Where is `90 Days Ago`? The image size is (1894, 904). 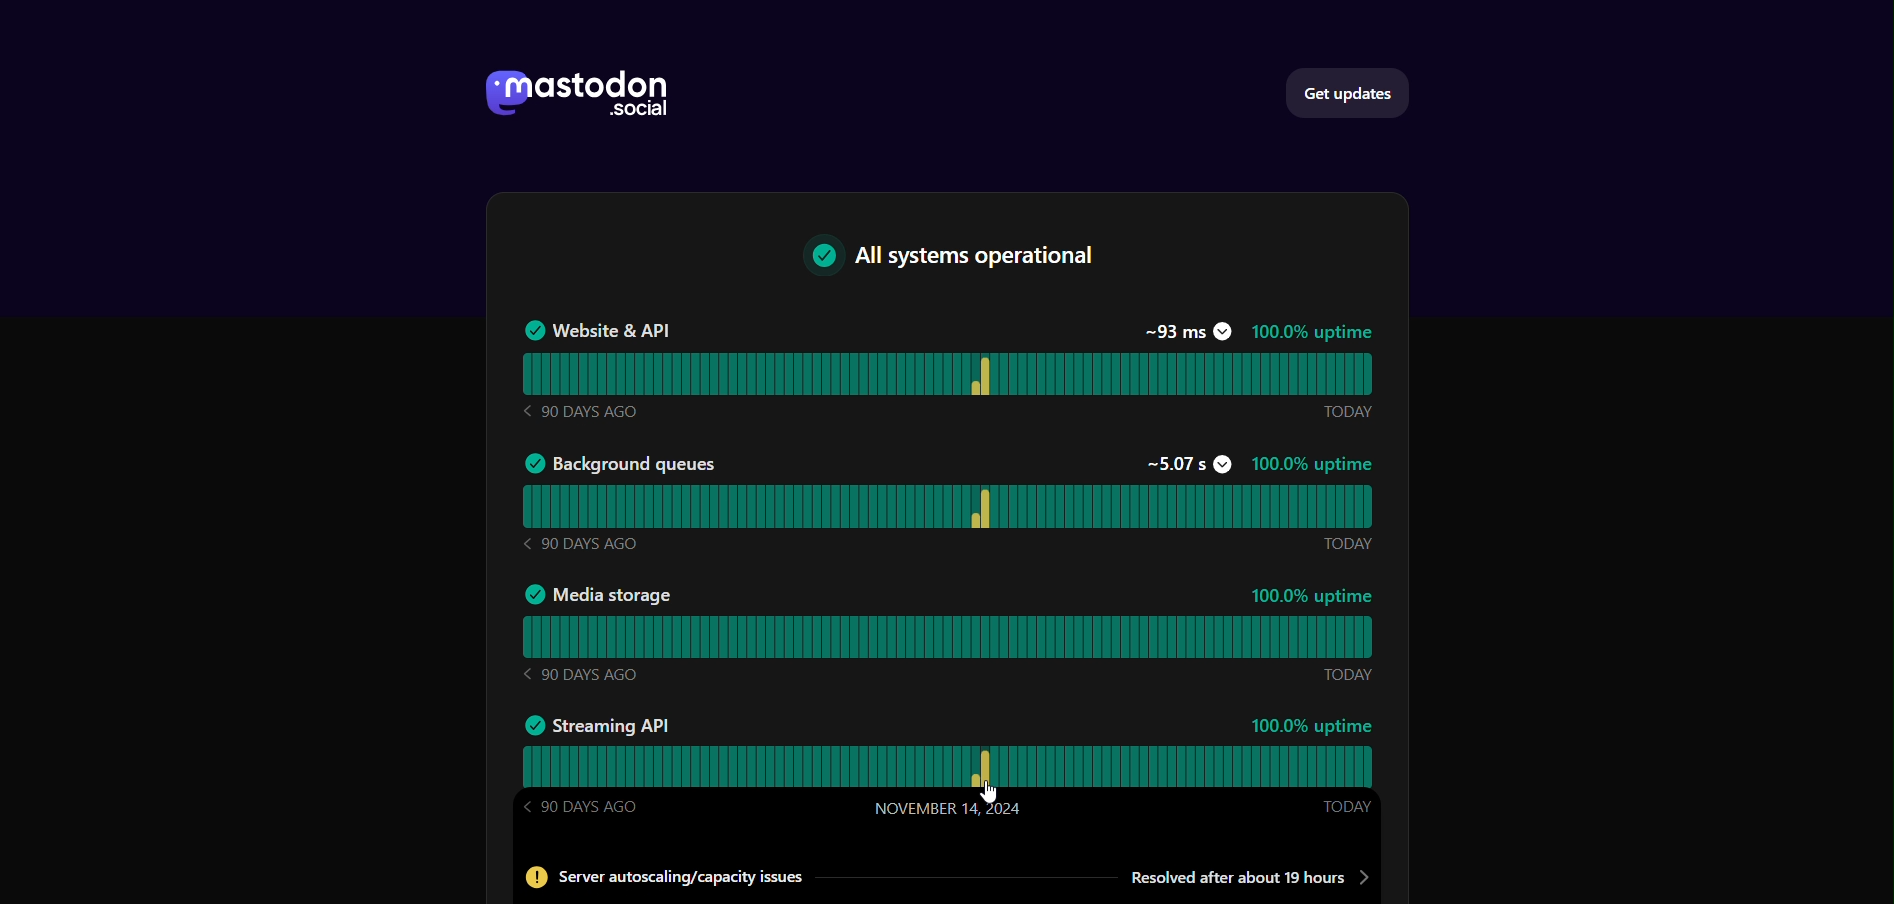
90 Days Ago is located at coordinates (578, 411).